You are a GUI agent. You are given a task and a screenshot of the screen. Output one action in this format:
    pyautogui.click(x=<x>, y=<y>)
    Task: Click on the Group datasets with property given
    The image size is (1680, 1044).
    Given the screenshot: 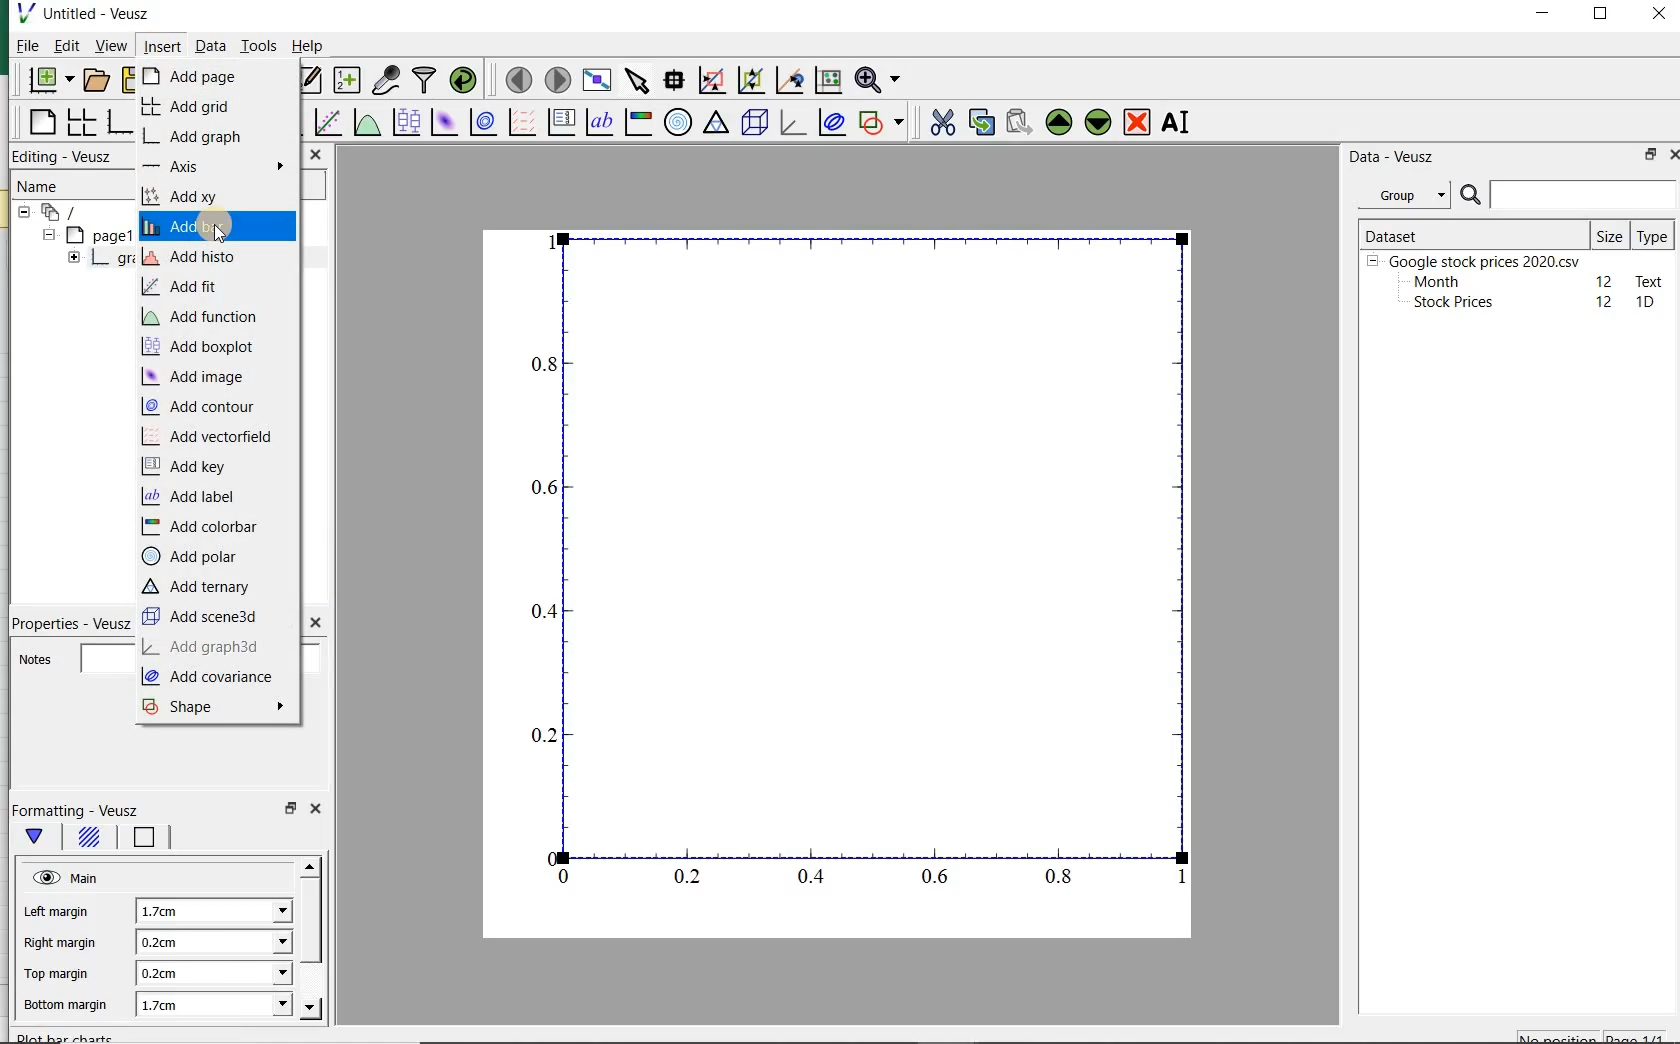 What is the action you would take?
    pyautogui.click(x=1398, y=195)
    